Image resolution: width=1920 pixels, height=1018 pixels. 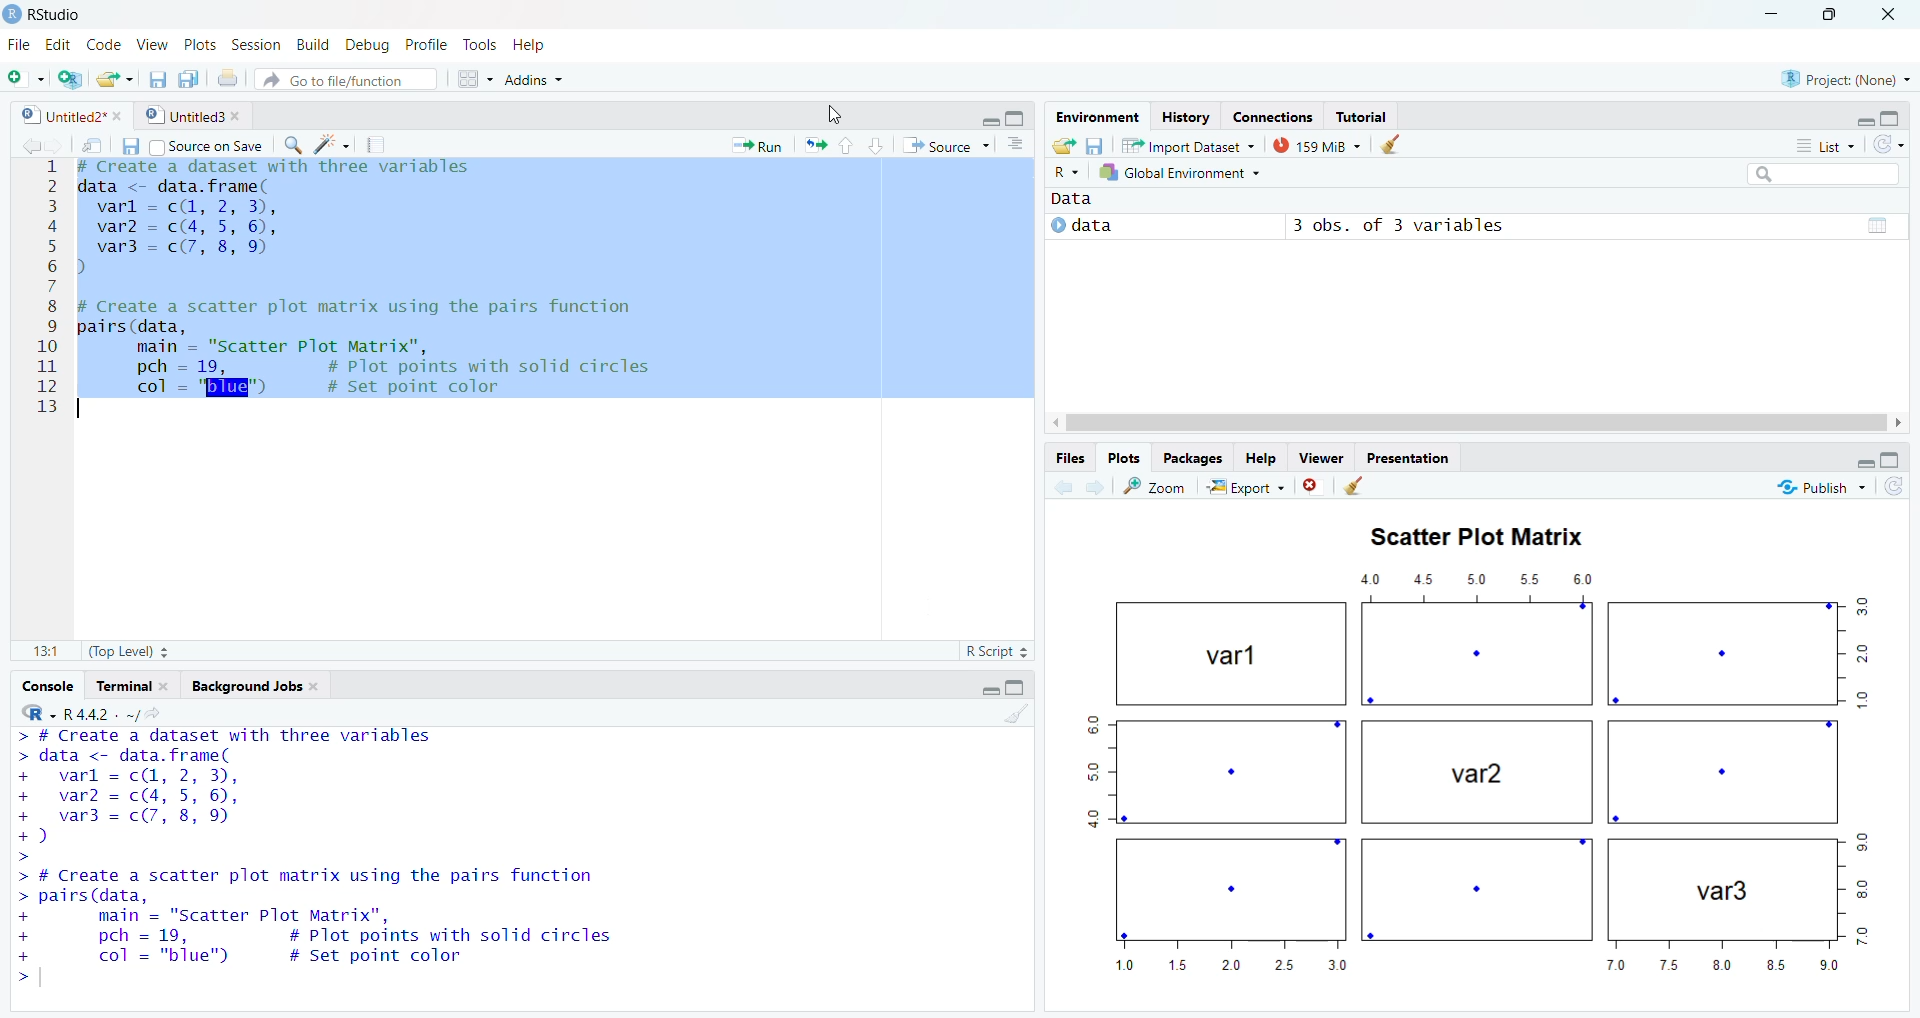 I want to click on @ Proiect: (None) ~, so click(x=1841, y=74).